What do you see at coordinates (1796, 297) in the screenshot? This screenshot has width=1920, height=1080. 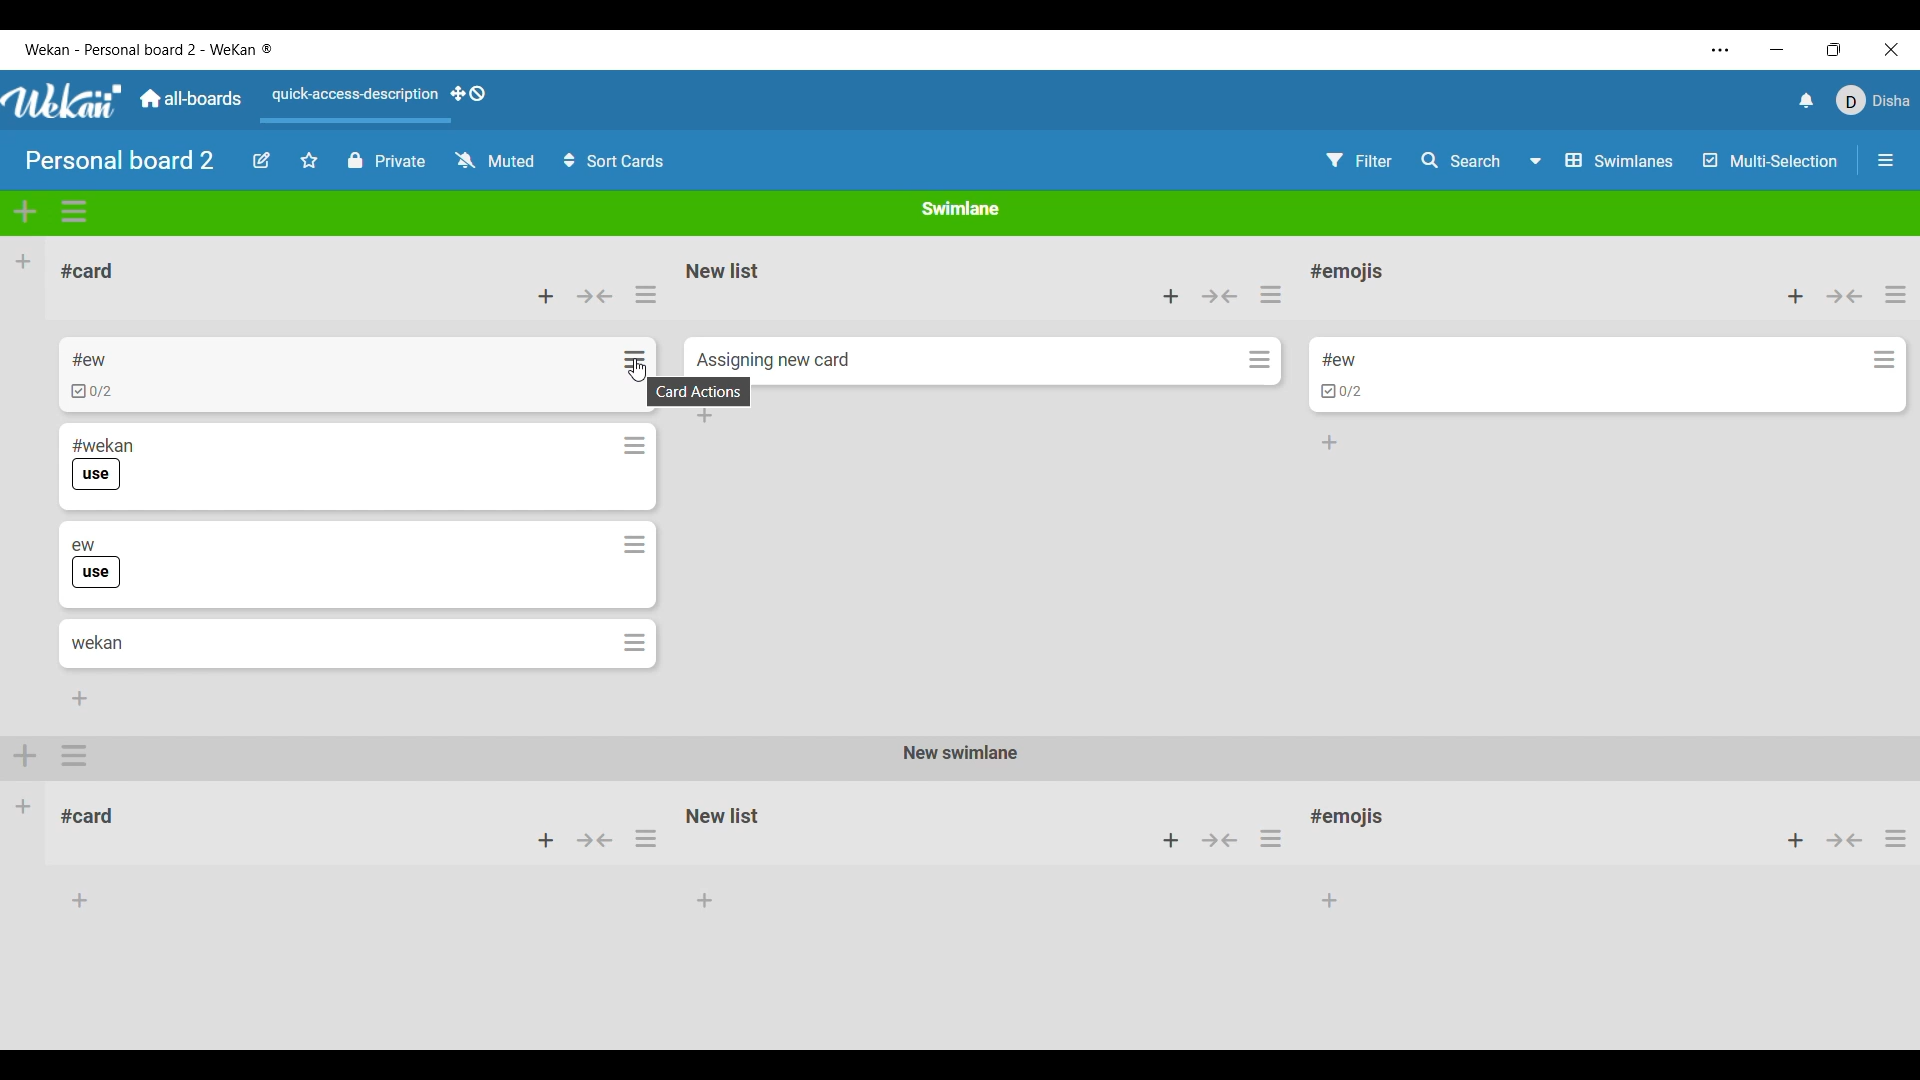 I see `Add card to top of list` at bounding box center [1796, 297].